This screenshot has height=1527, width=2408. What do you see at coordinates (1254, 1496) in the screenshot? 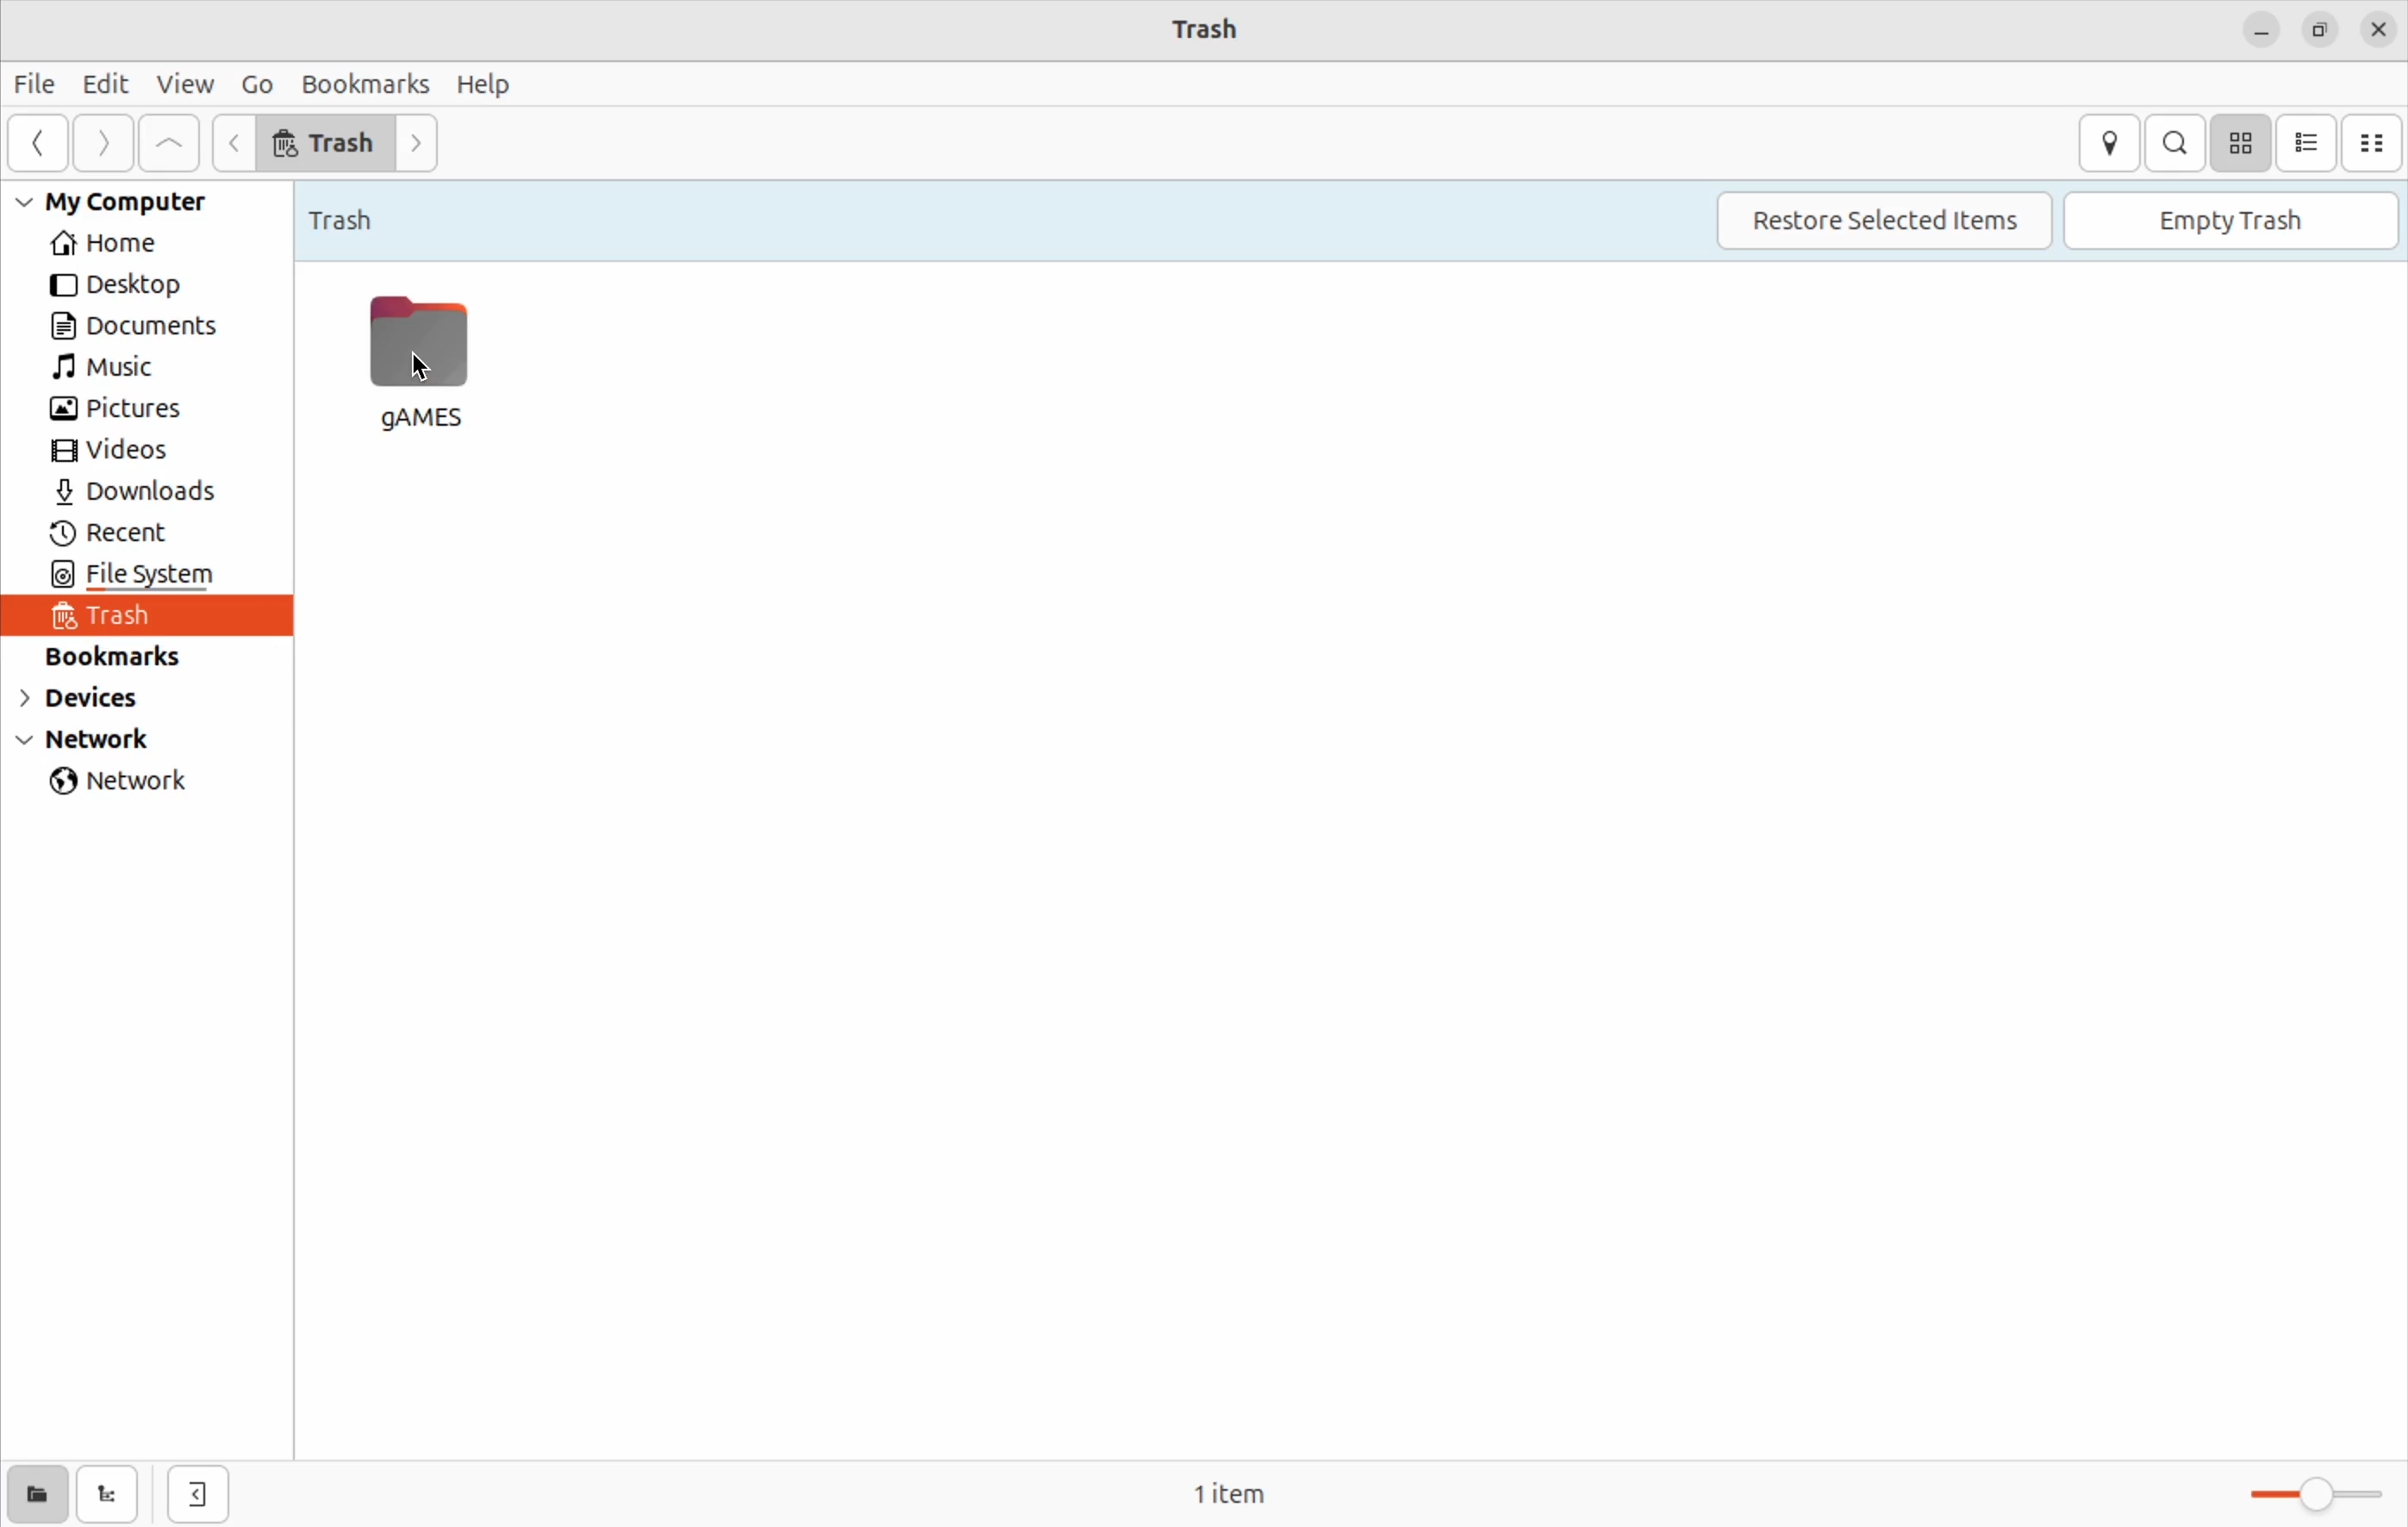
I see `0 items free space 51.8 Gb remaining.` at bounding box center [1254, 1496].